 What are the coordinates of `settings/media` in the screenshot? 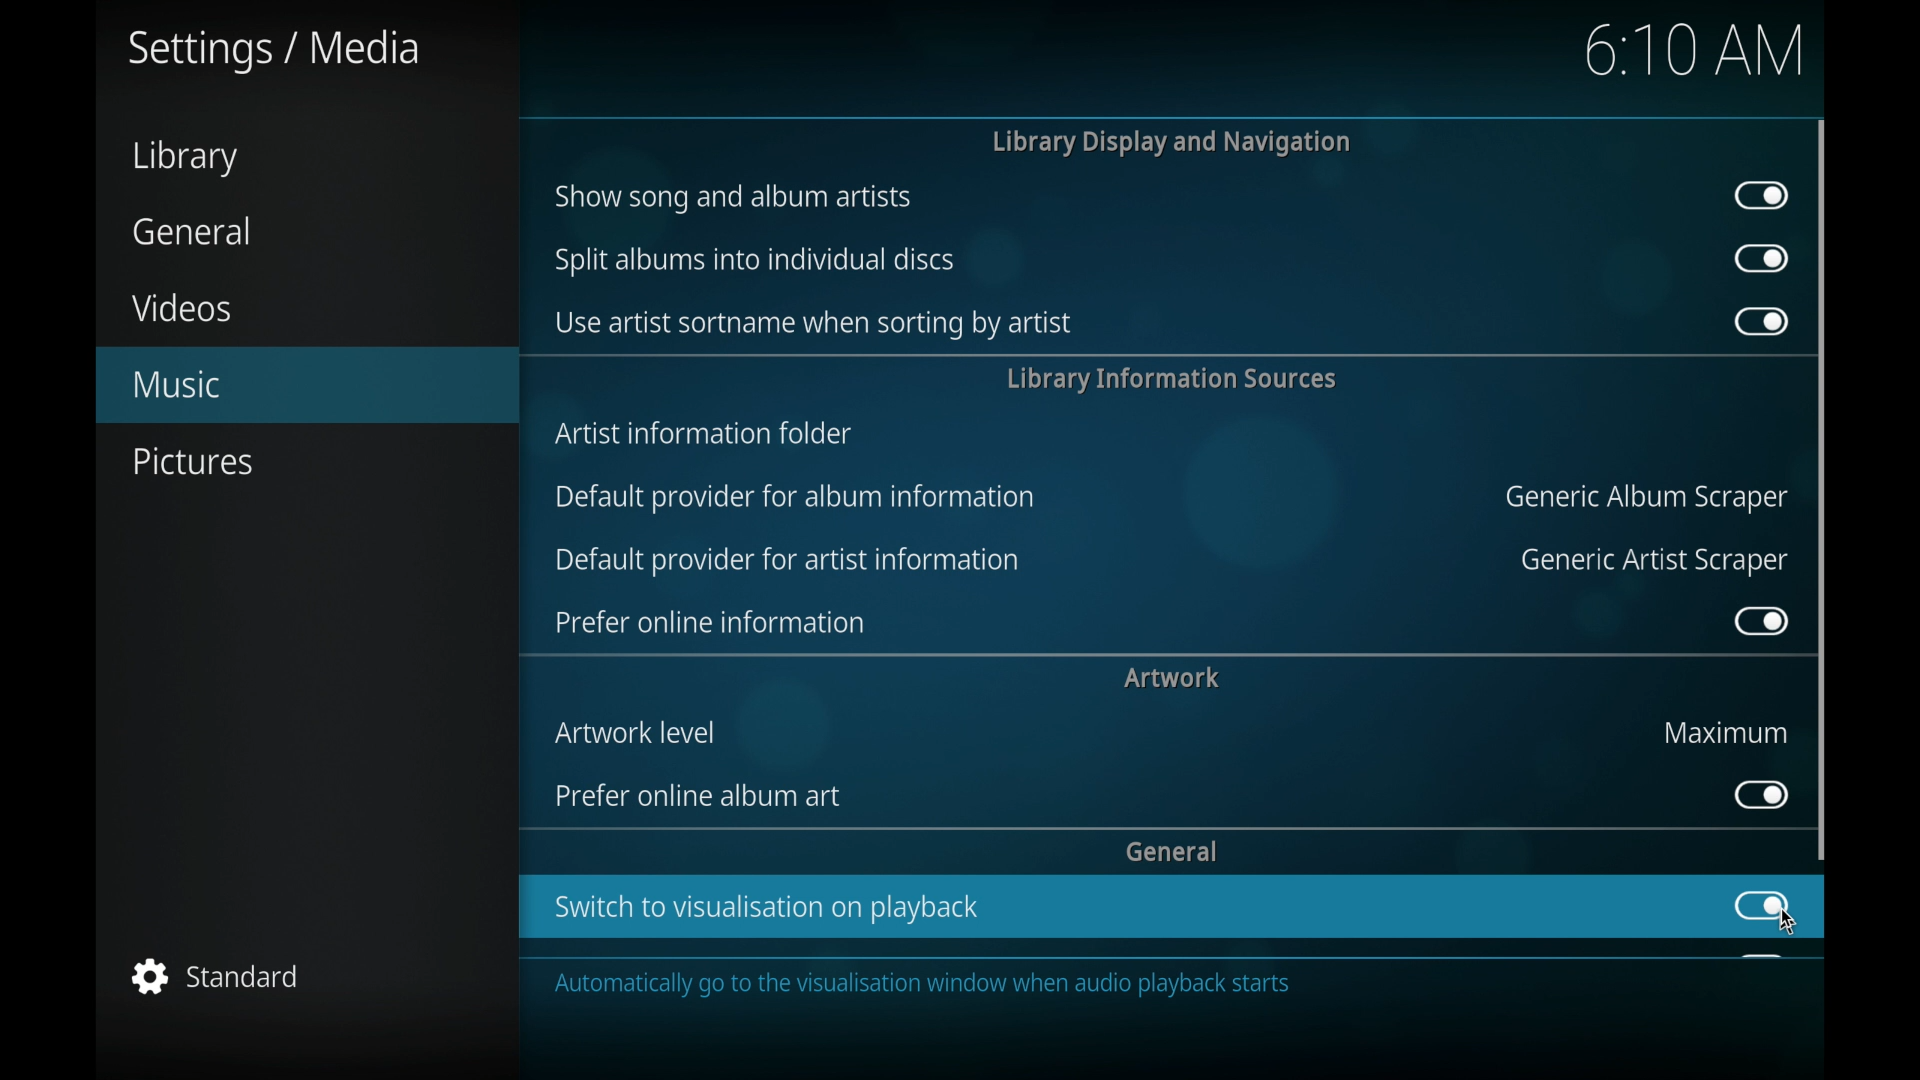 It's located at (274, 51).